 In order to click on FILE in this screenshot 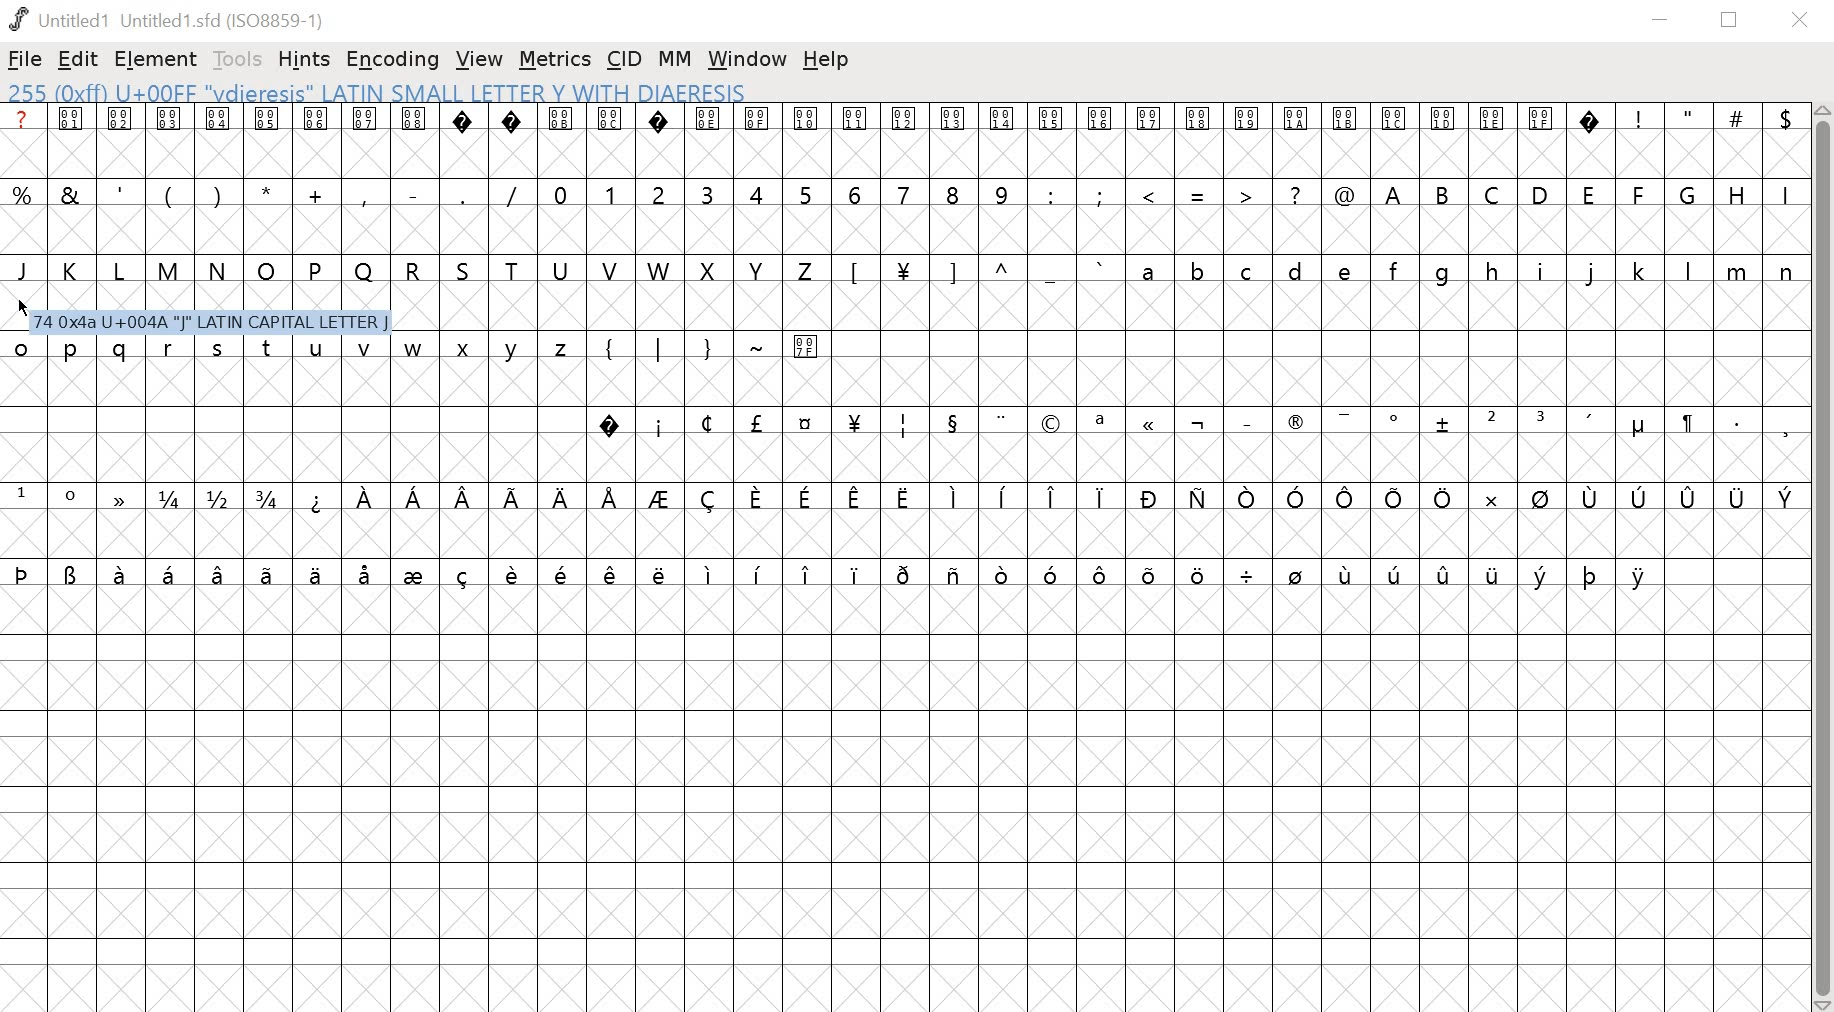, I will do `click(25, 59)`.